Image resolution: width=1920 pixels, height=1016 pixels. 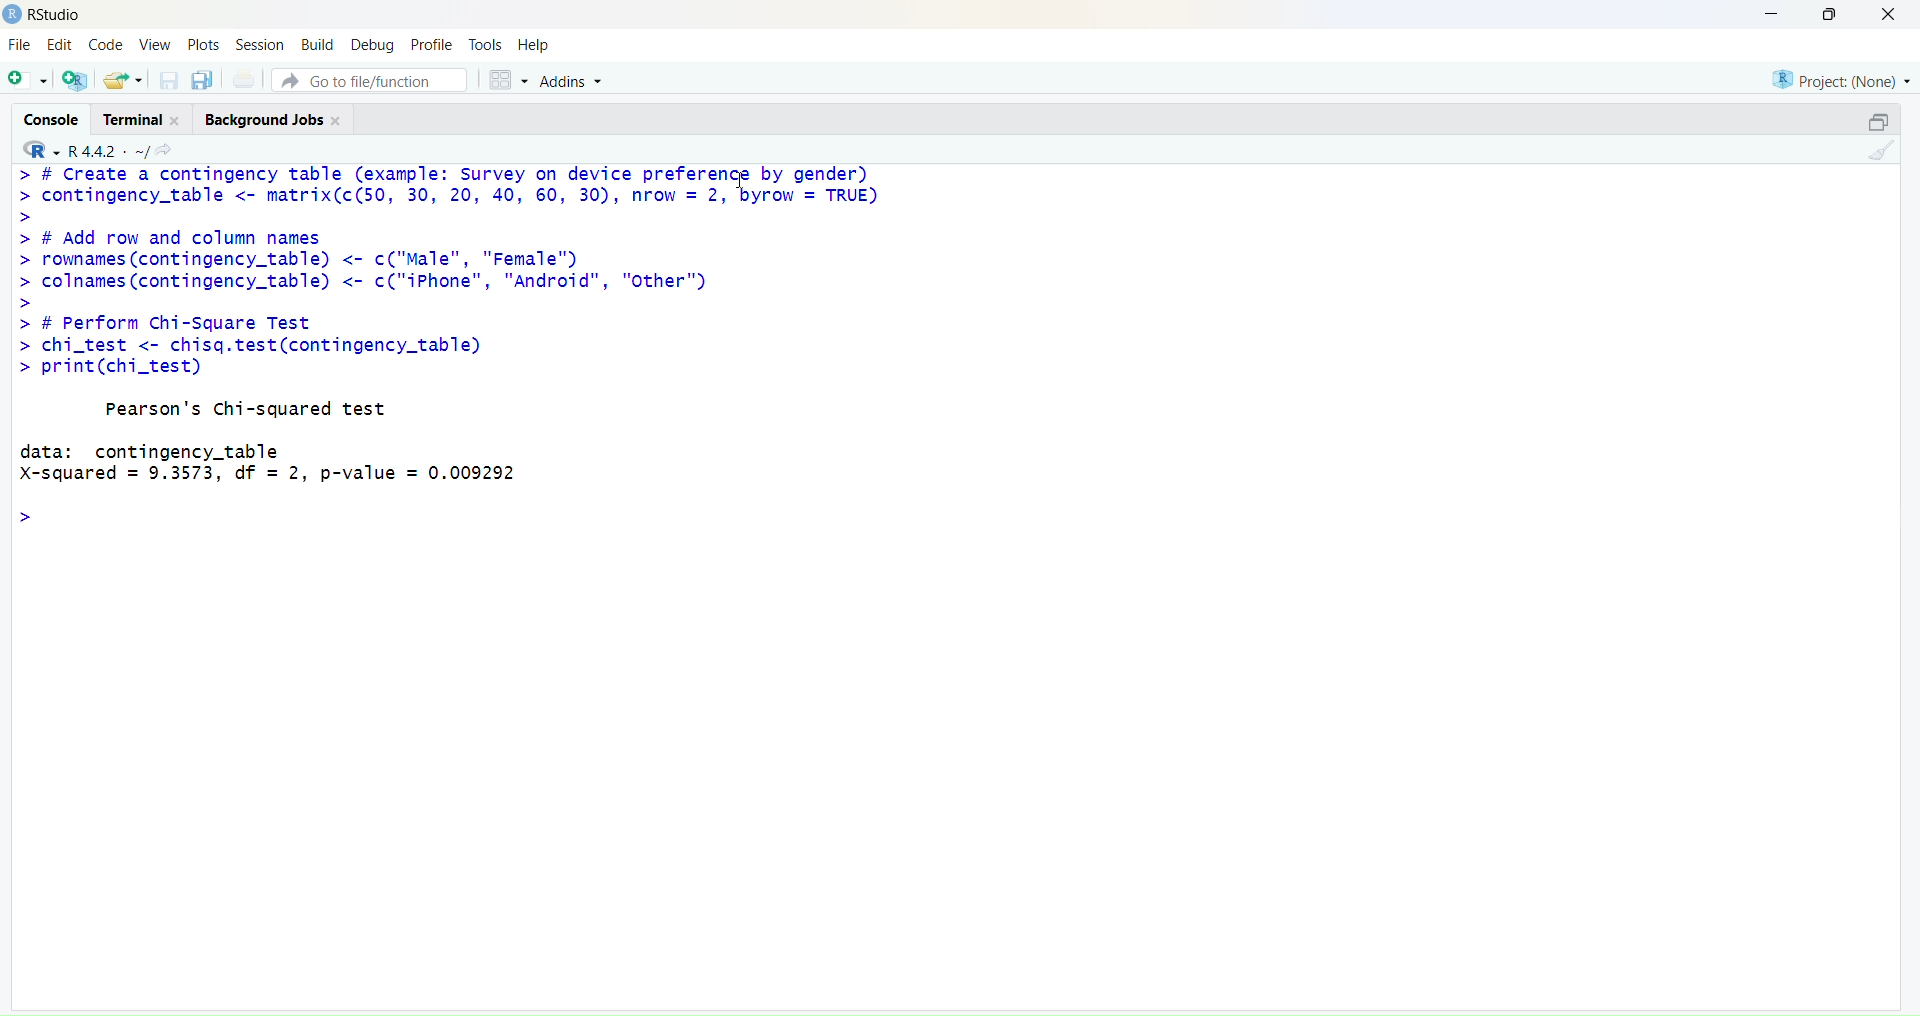 I want to click on Addins, so click(x=572, y=82).